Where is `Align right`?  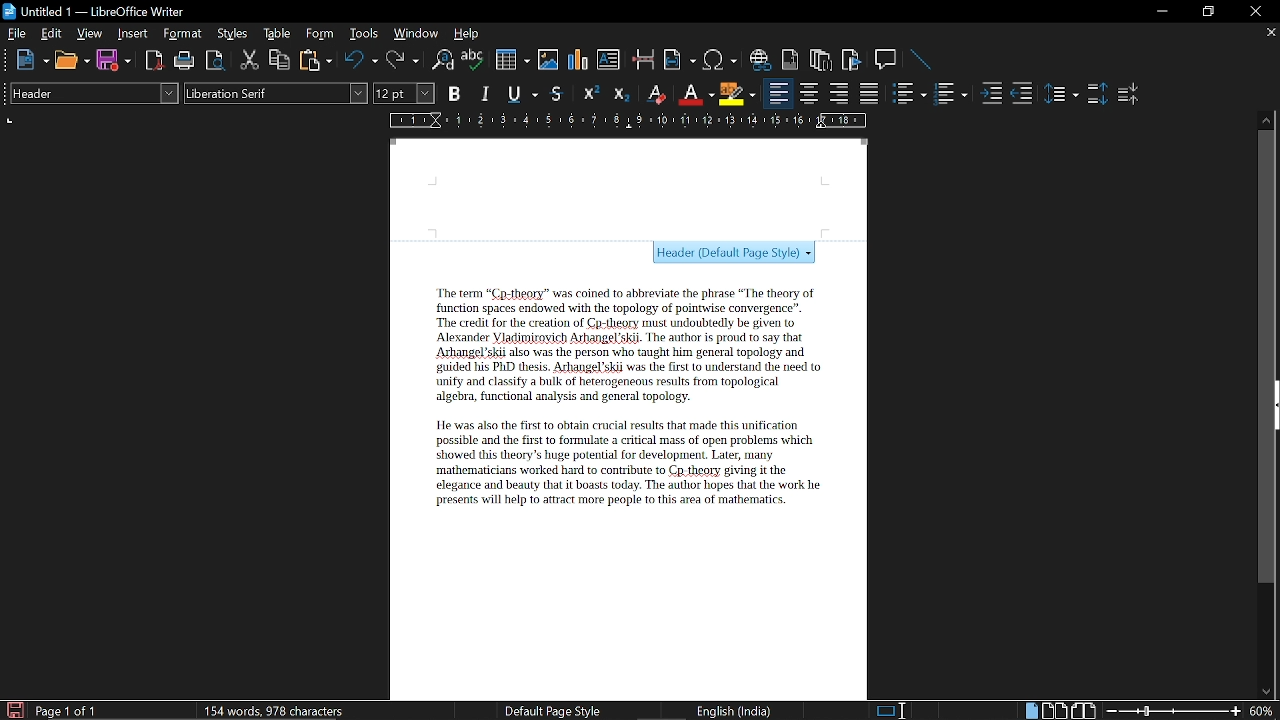
Align right is located at coordinates (841, 93).